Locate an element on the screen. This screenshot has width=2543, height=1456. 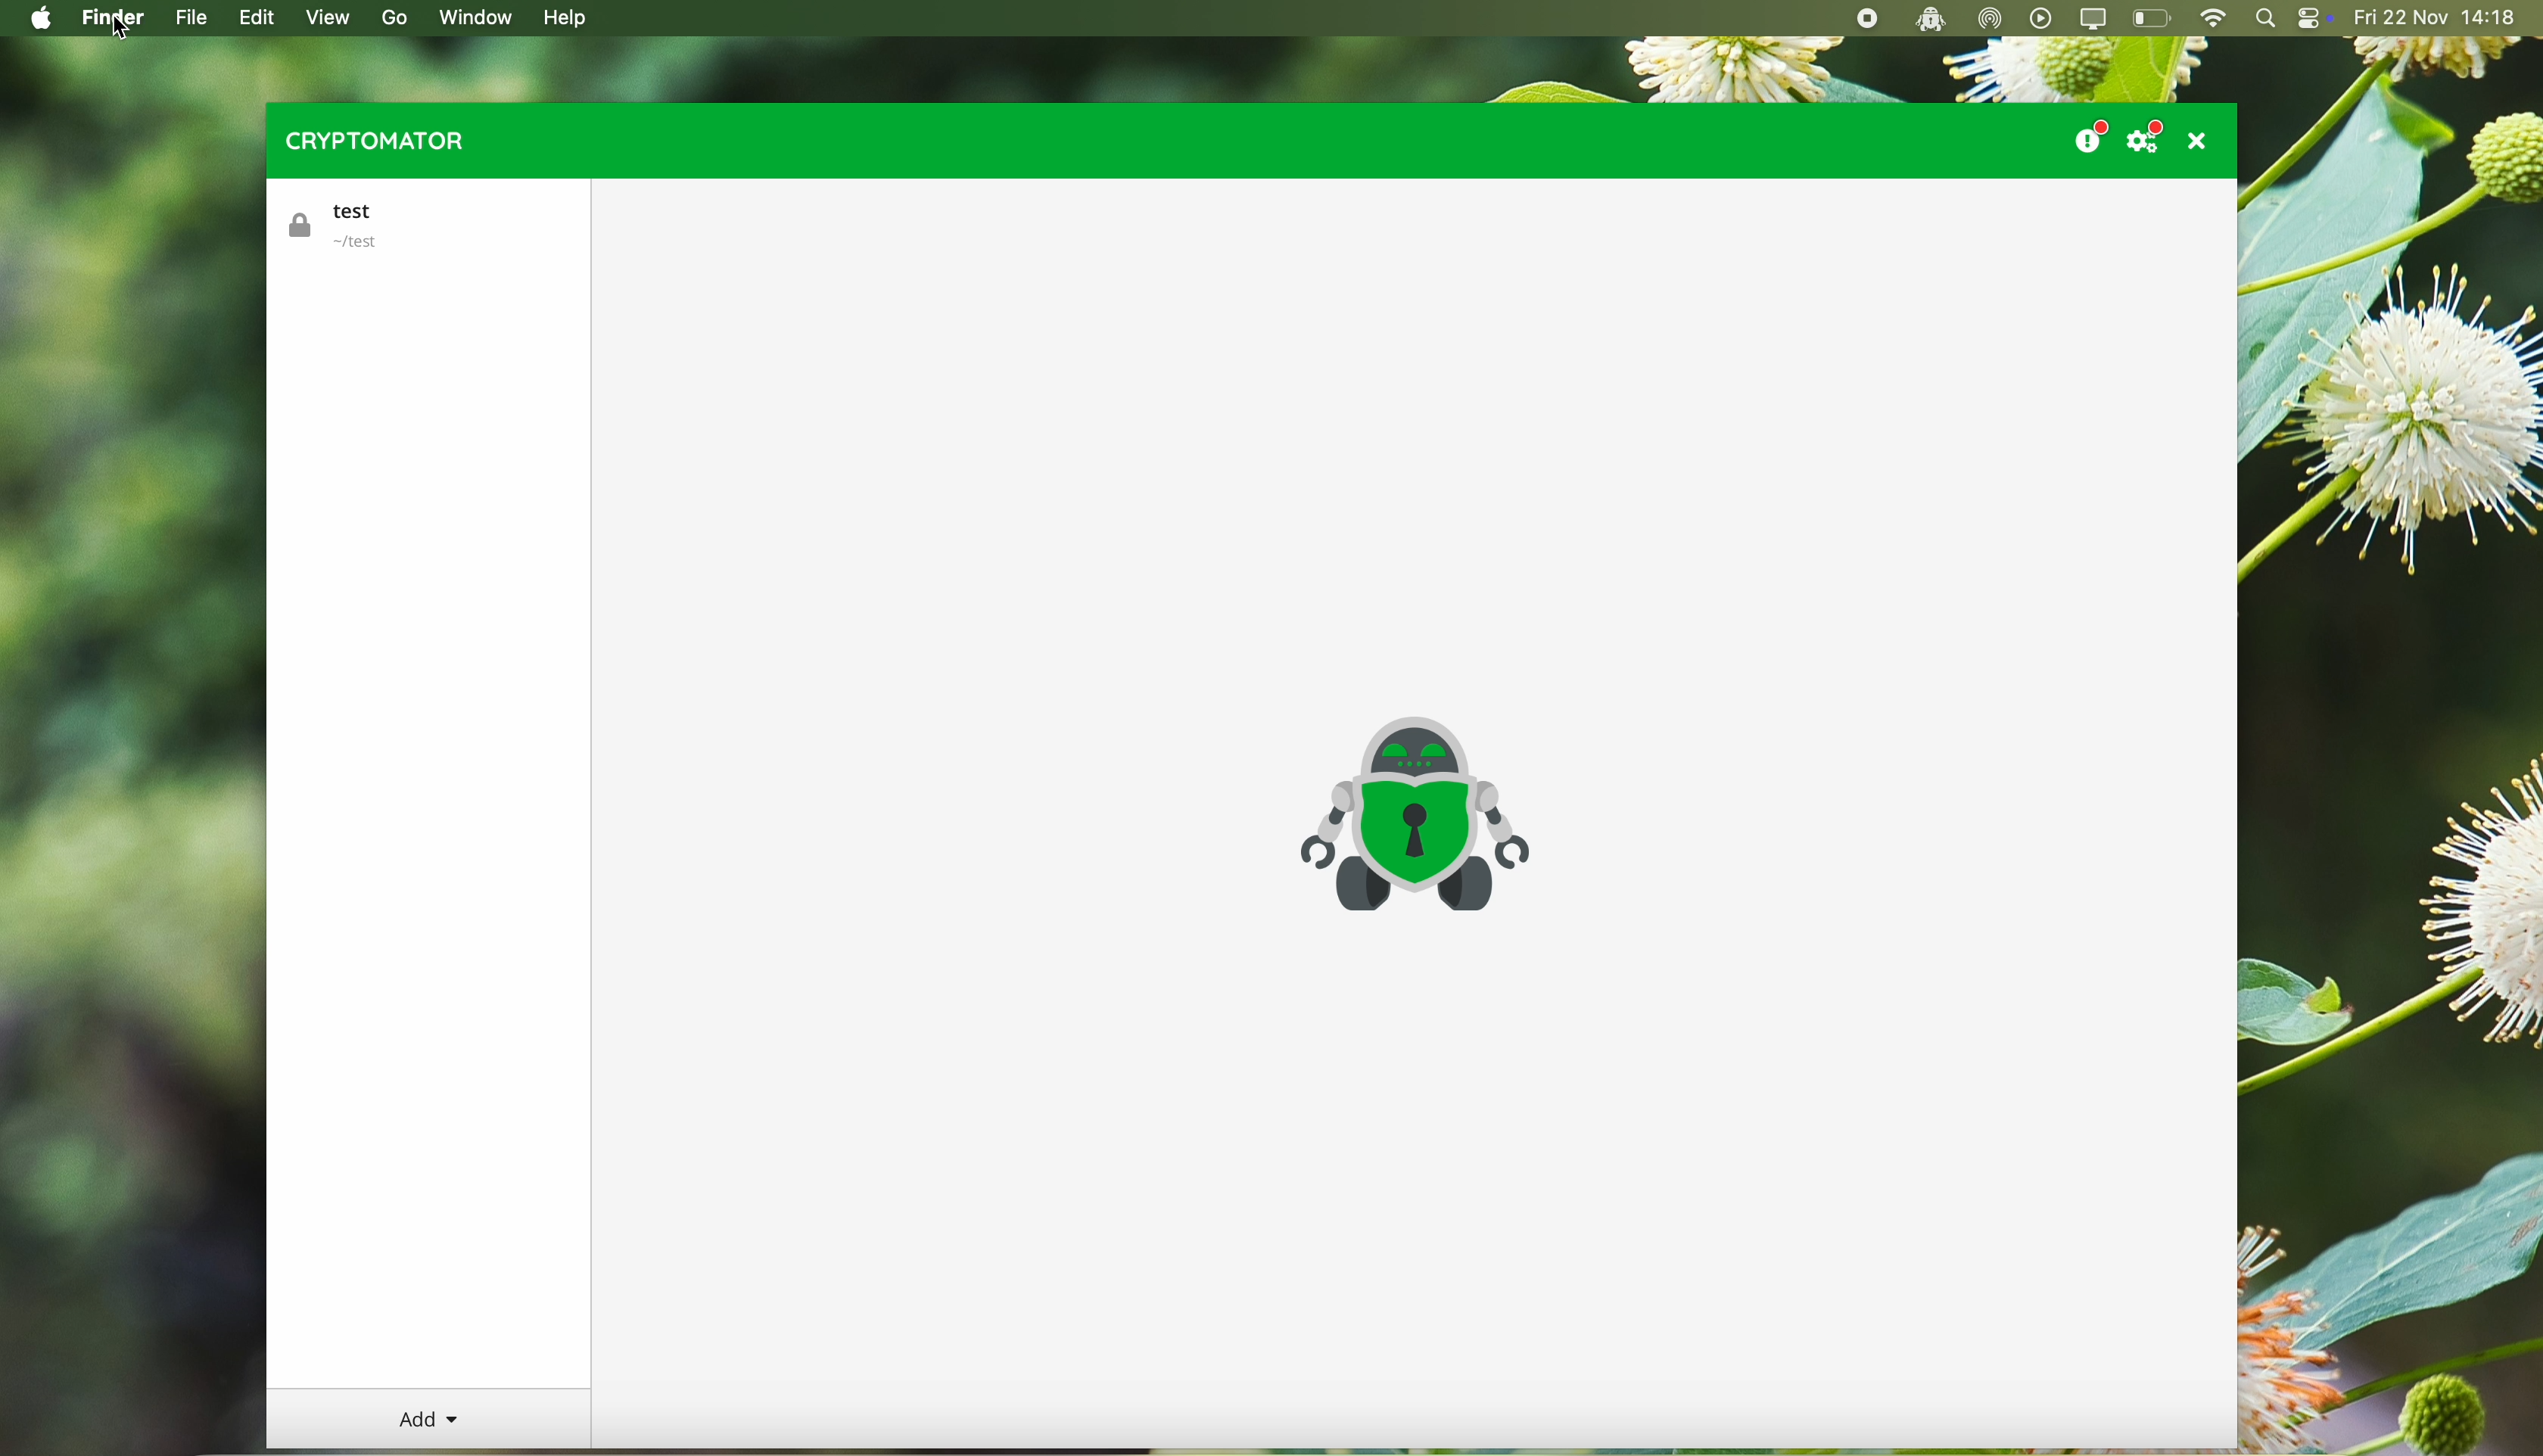
view is located at coordinates (327, 18).